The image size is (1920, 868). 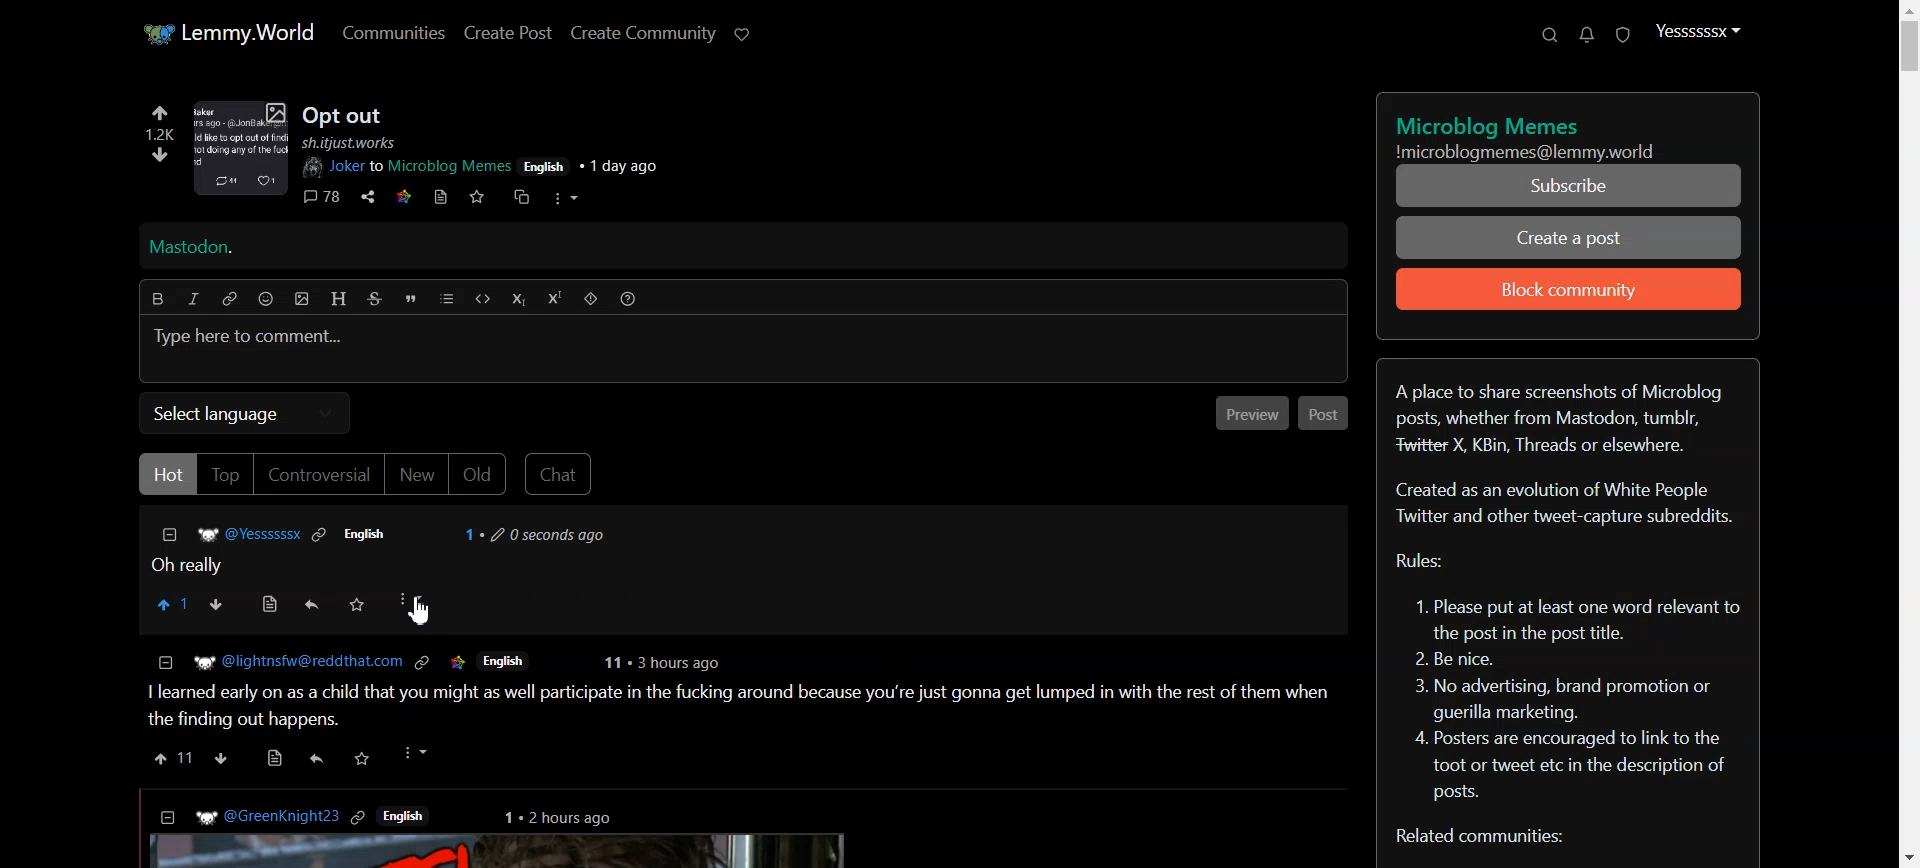 What do you see at coordinates (760, 248) in the screenshot?
I see `Mastodon Hyperlink ` at bounding box center [760, 248].